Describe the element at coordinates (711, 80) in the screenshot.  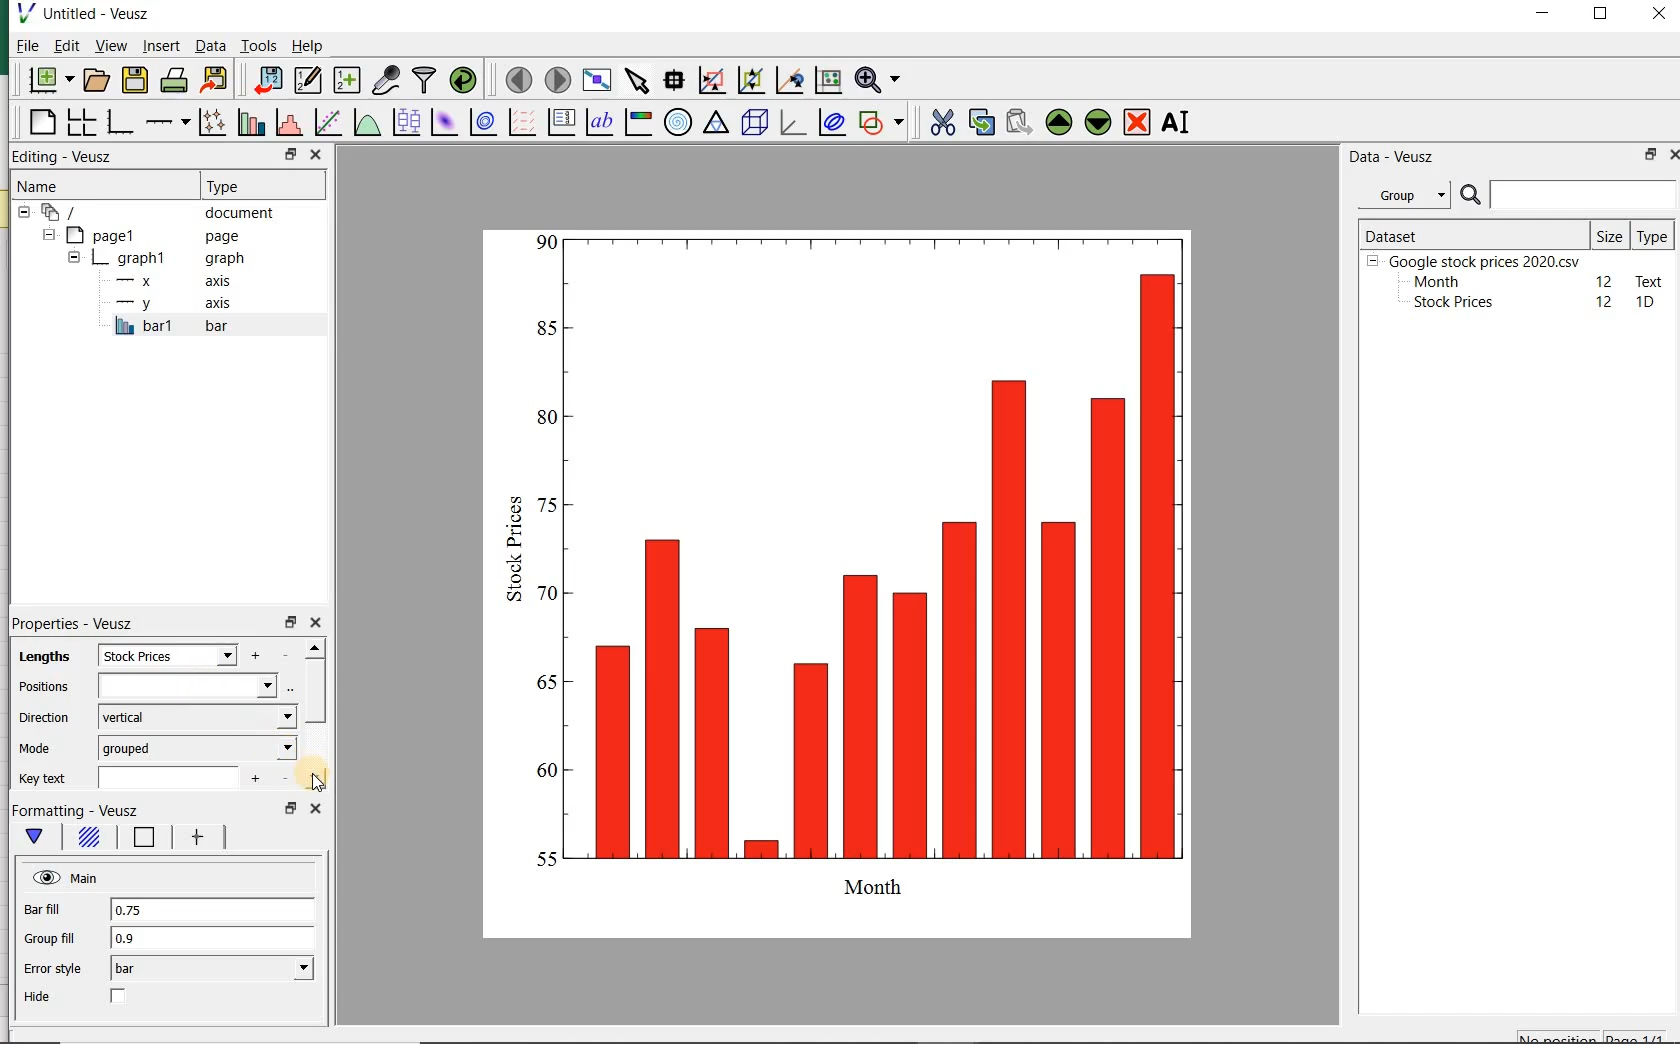
I see `click or draw a rectangle to zoom graph axes` at that location.